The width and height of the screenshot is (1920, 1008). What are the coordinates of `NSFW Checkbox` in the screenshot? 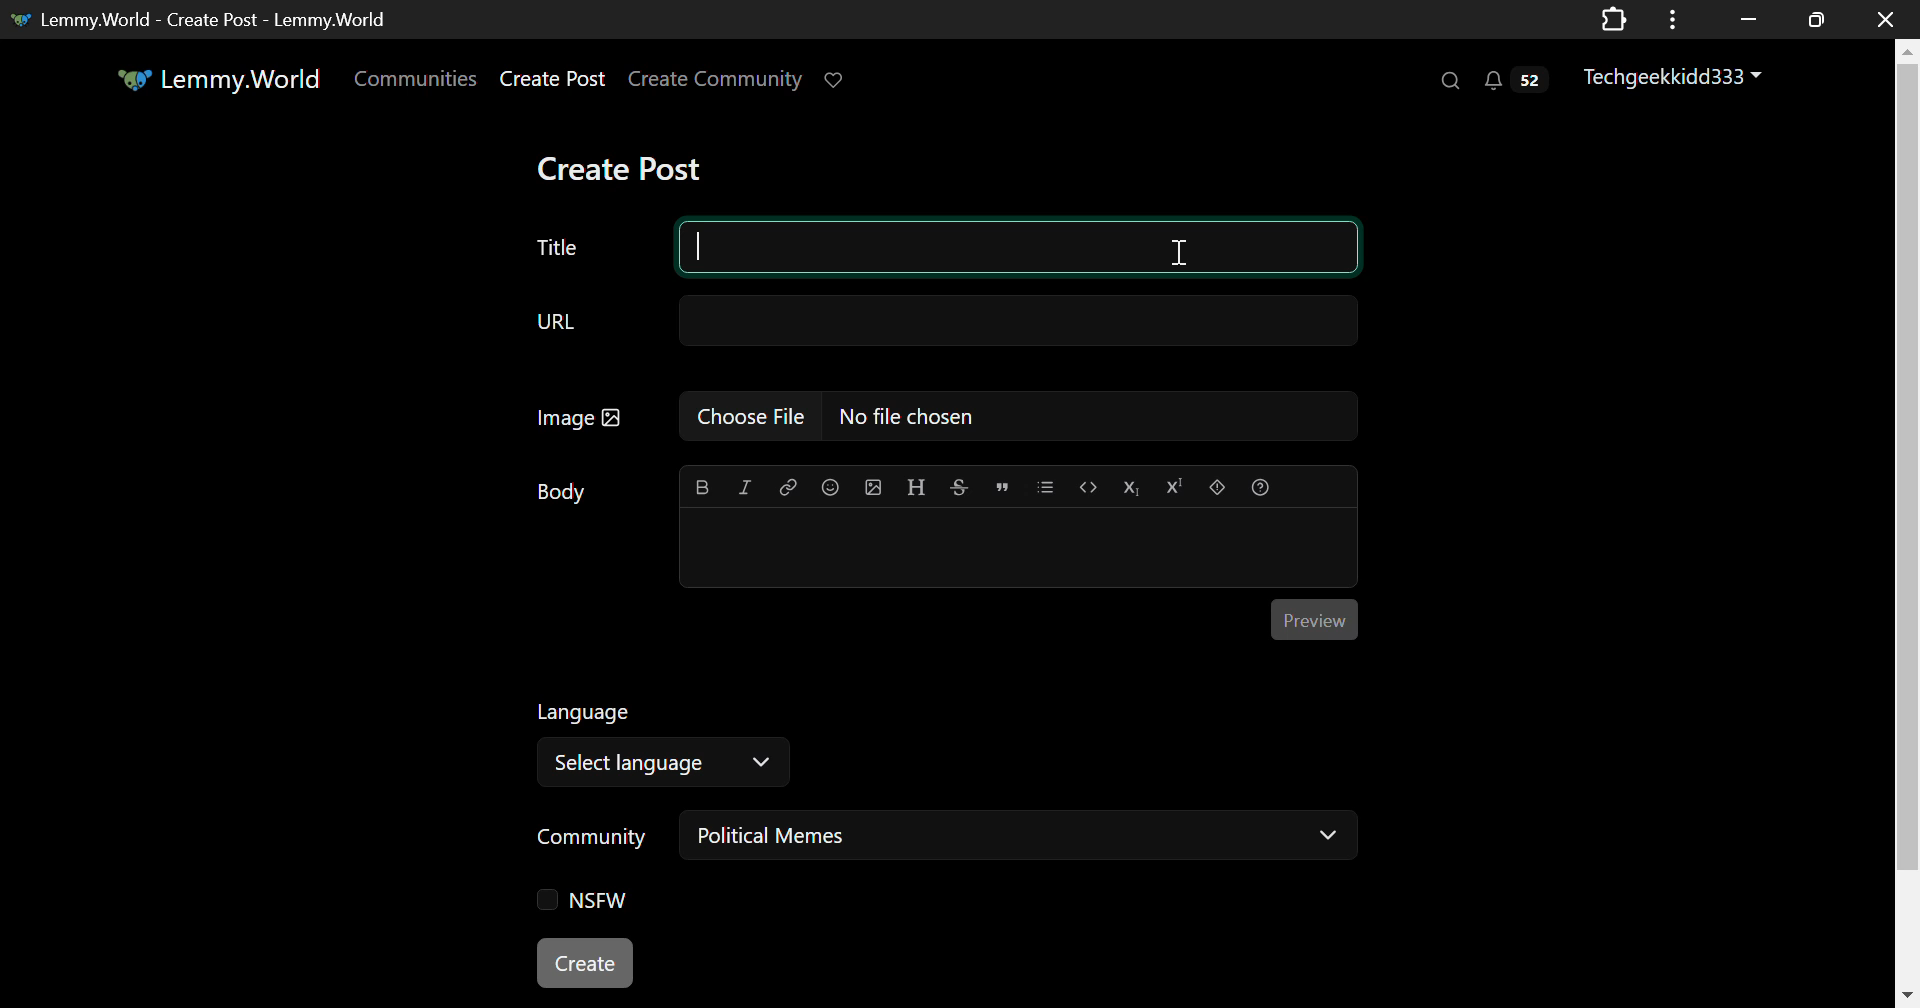 It's located at (576, 901).